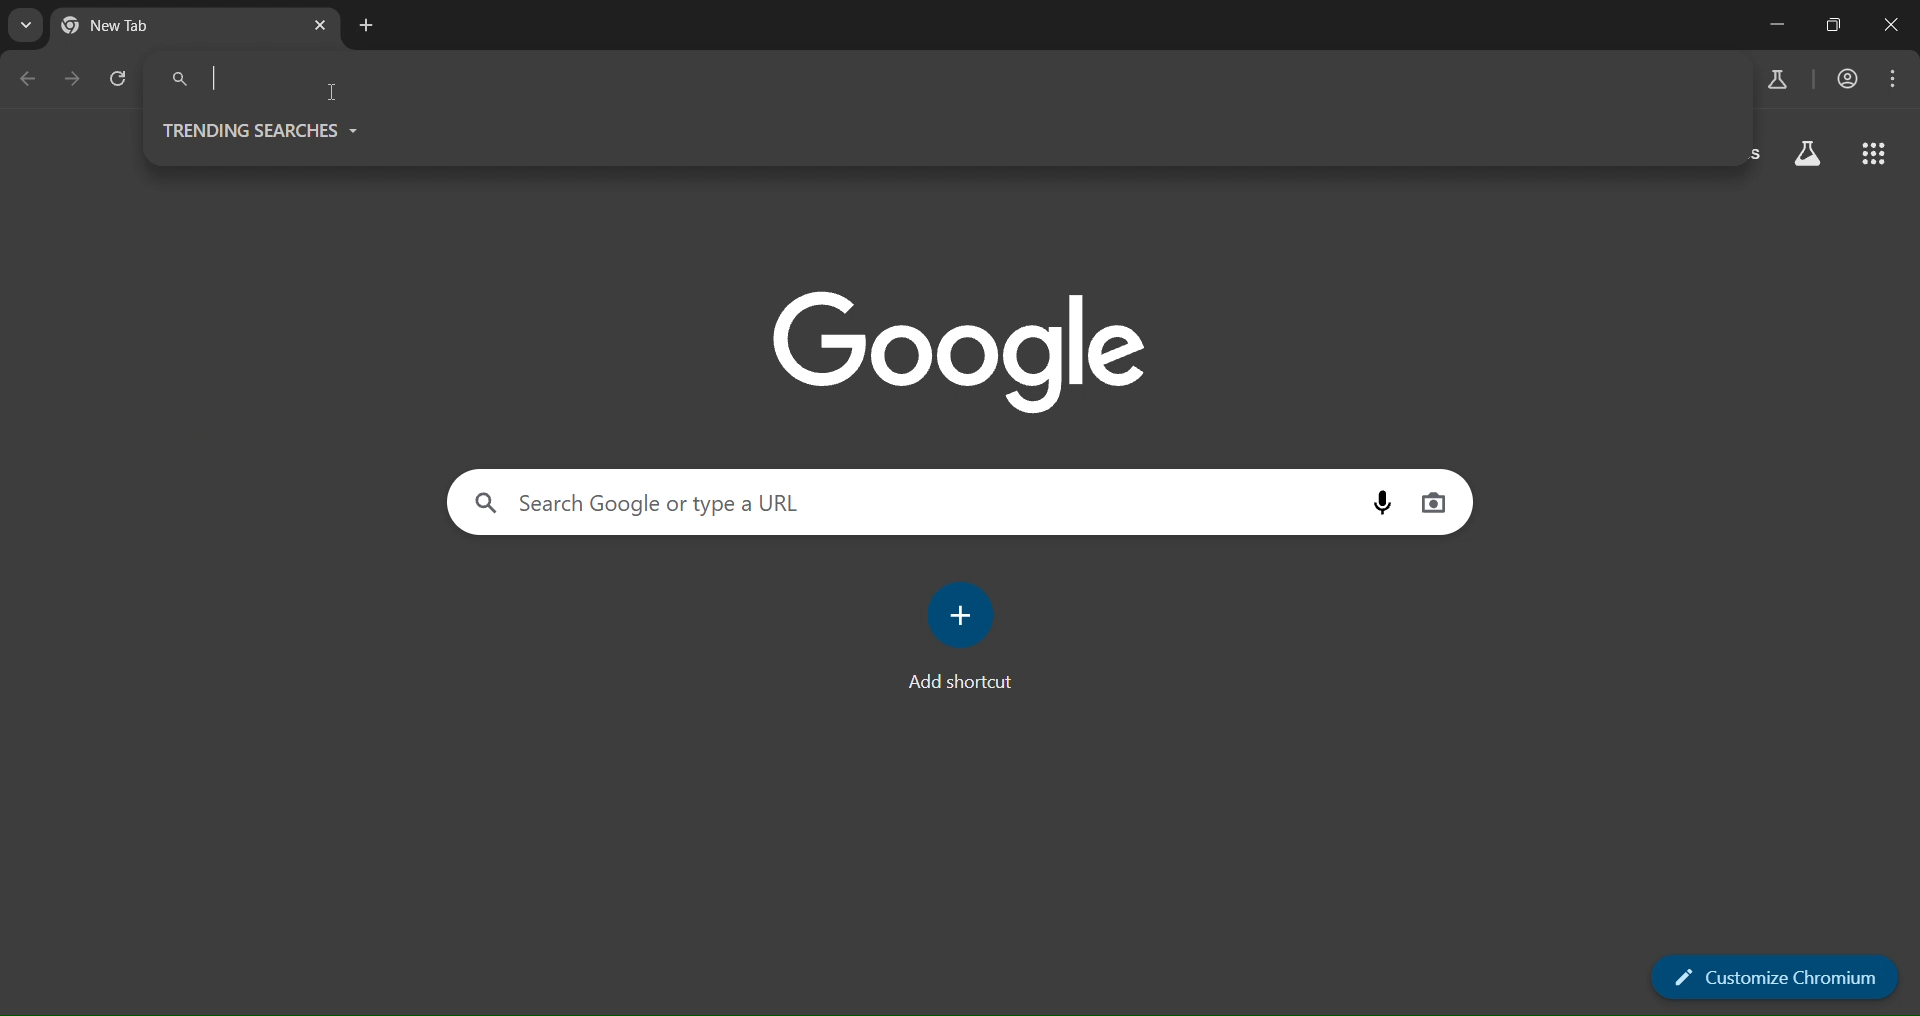 This screenshot has width=1920, height=1016. Describe the element at coordinates (1830, 25) in the screenshot. I see `restore down` at that location.